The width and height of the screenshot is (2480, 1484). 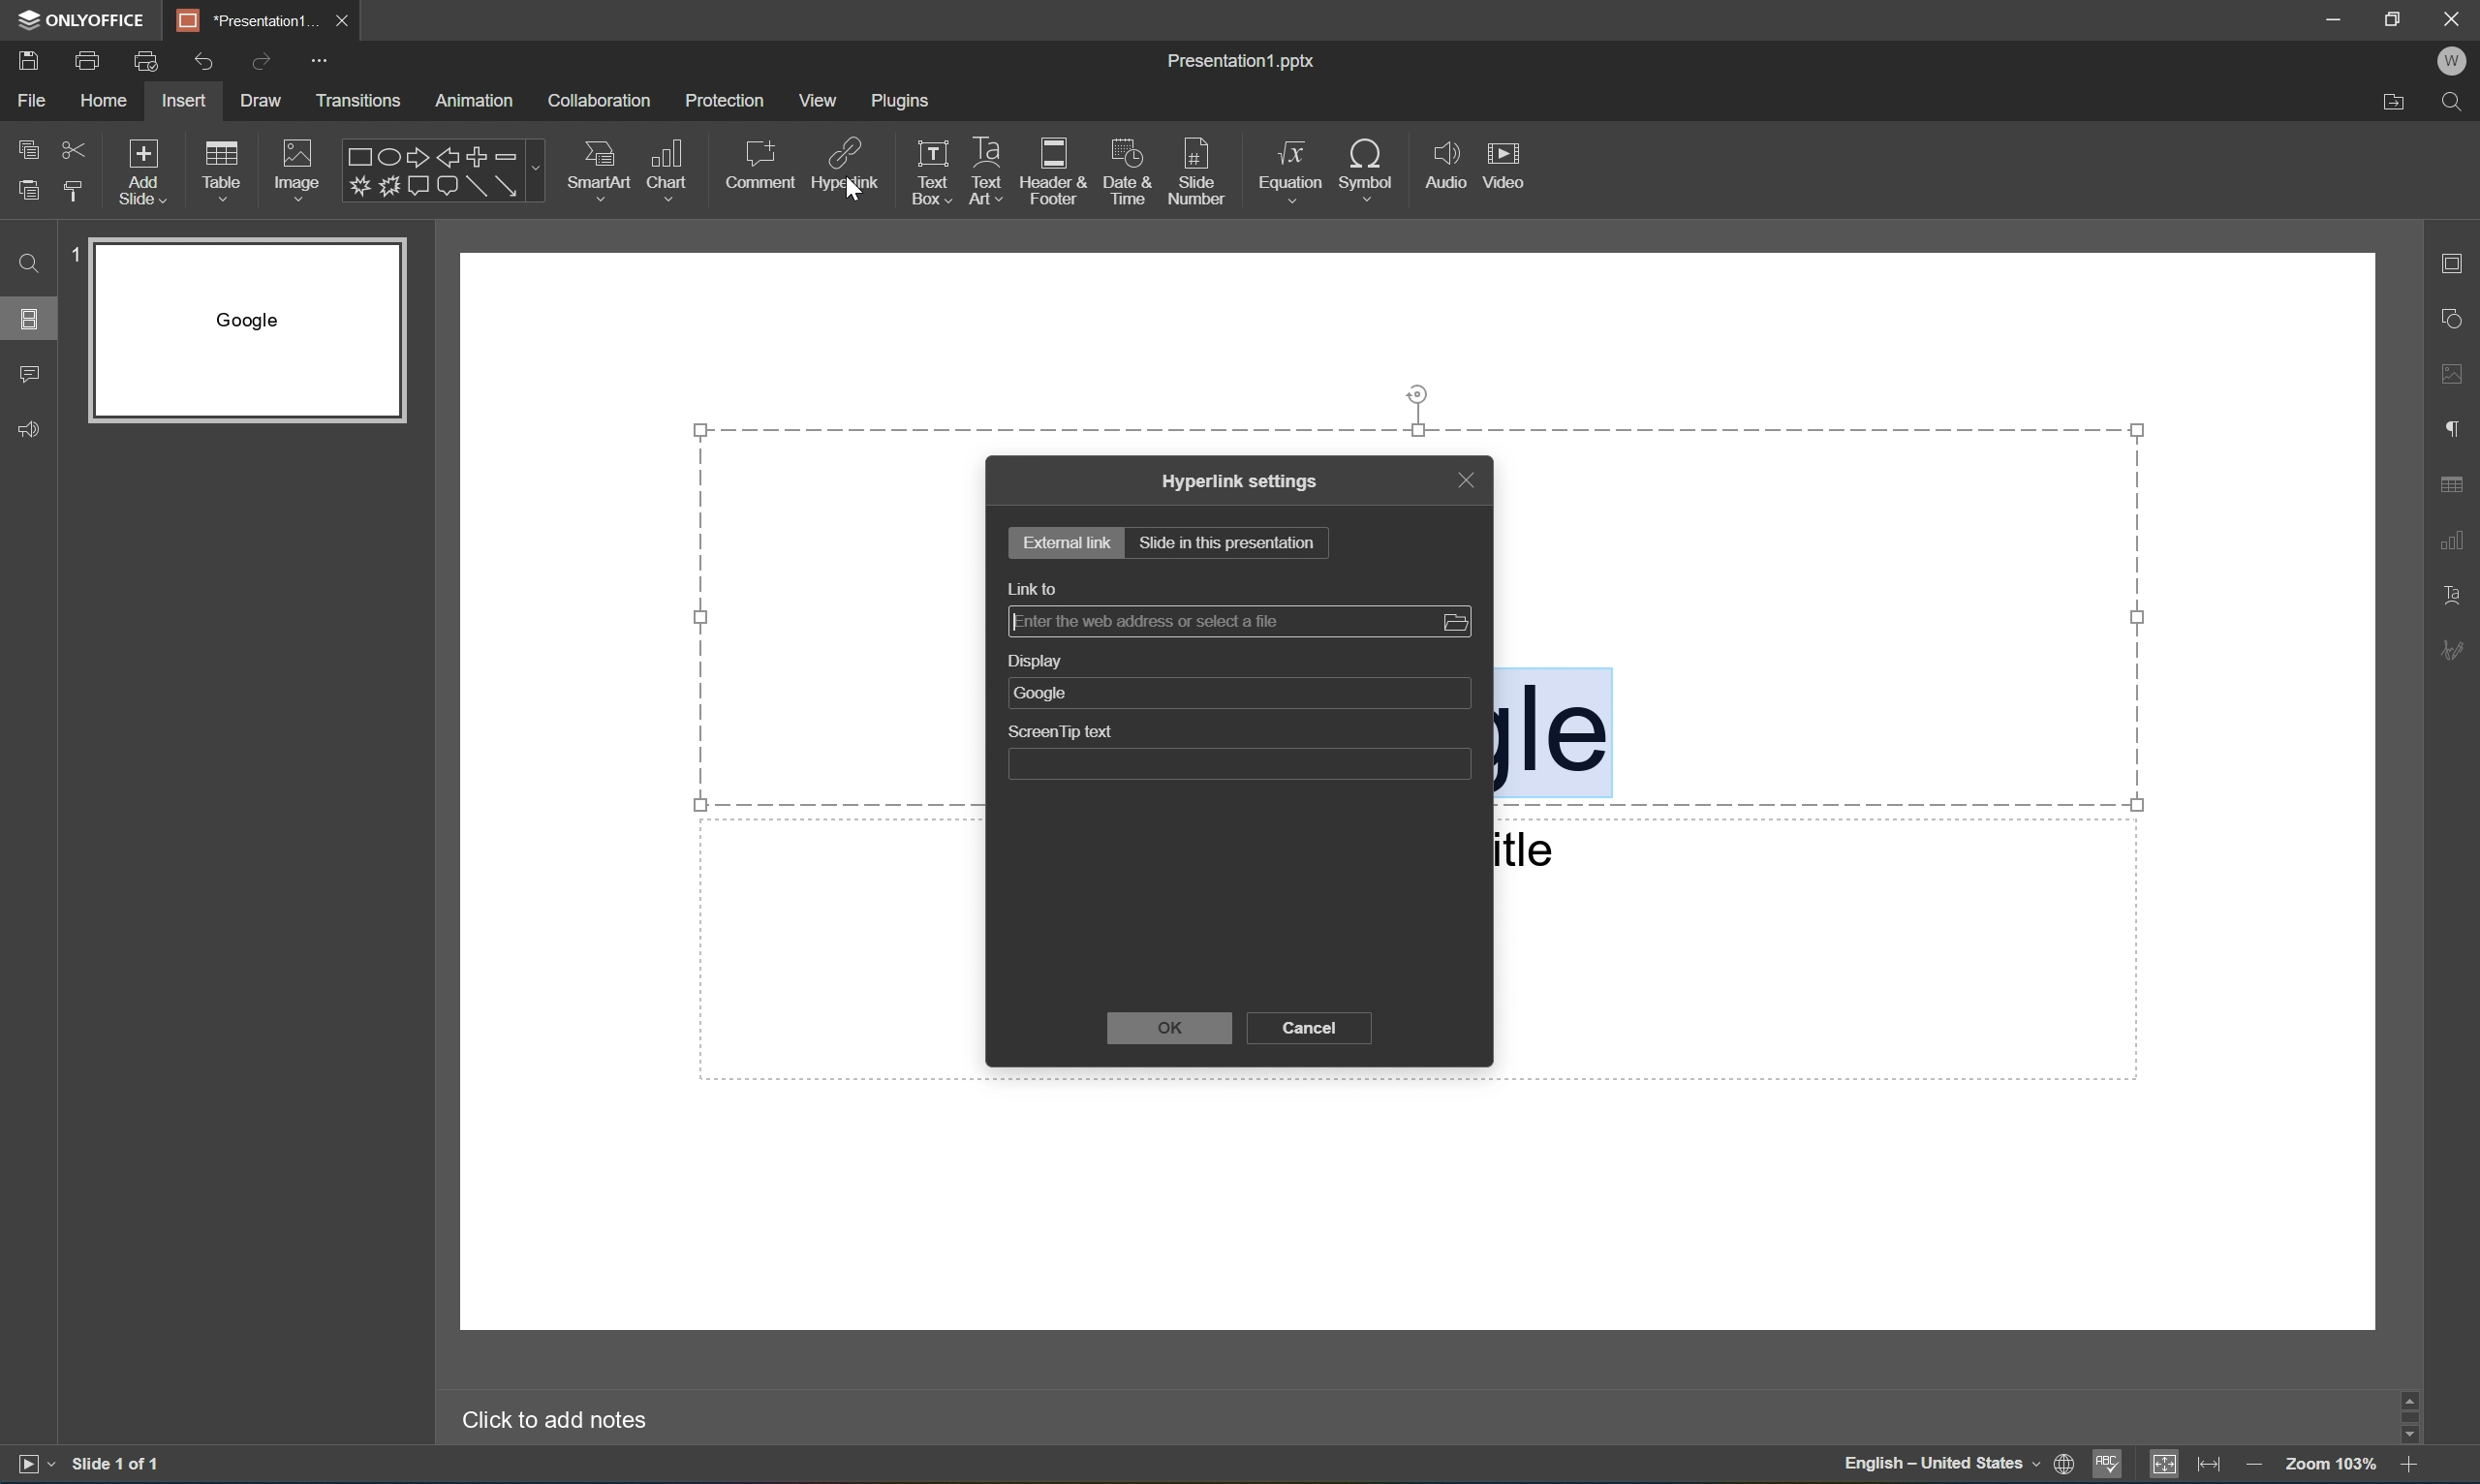 I want to click on Audio, so click(x=1443, y=159).